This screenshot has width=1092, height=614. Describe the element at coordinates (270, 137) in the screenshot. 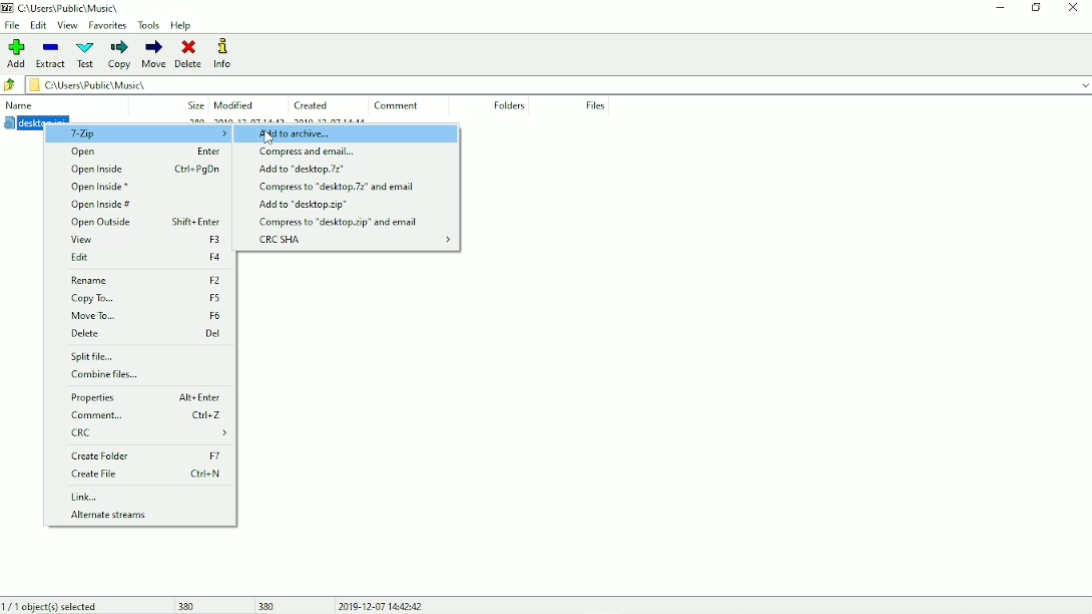

I see `Cursor` at that location.